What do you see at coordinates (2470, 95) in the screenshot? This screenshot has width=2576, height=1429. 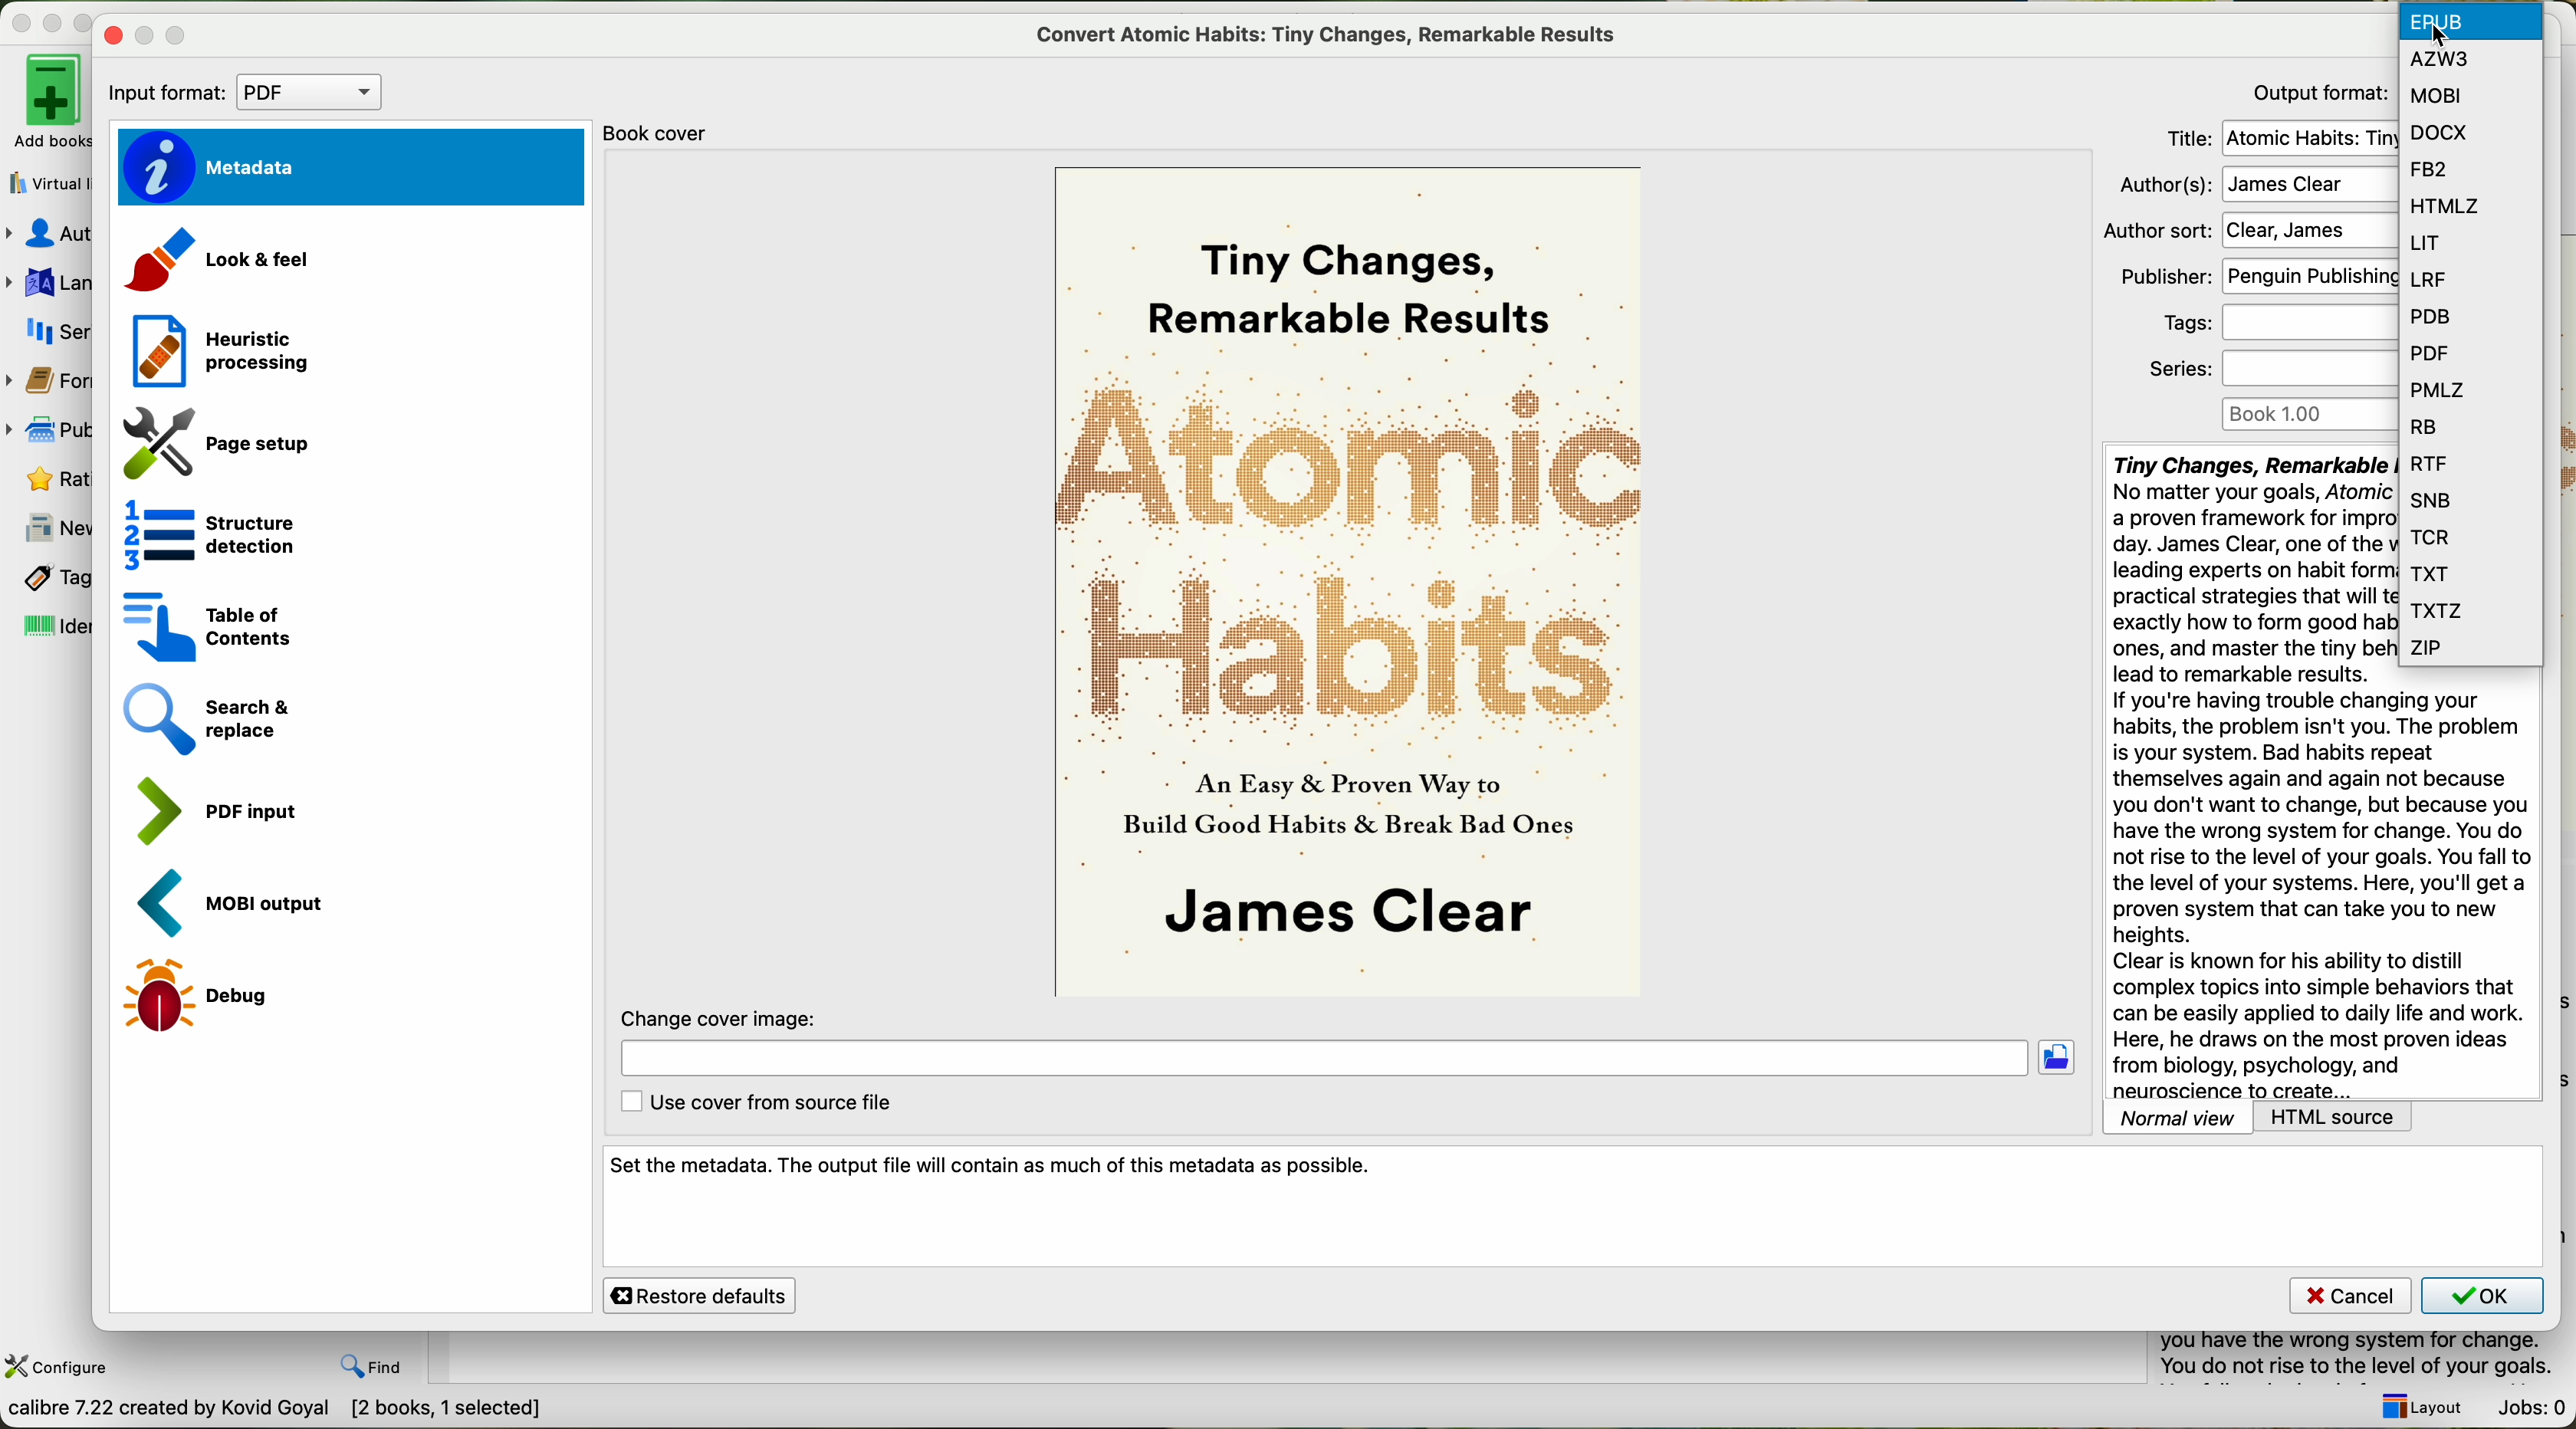 I see `MOBI` at bounding box center [2470, 95].